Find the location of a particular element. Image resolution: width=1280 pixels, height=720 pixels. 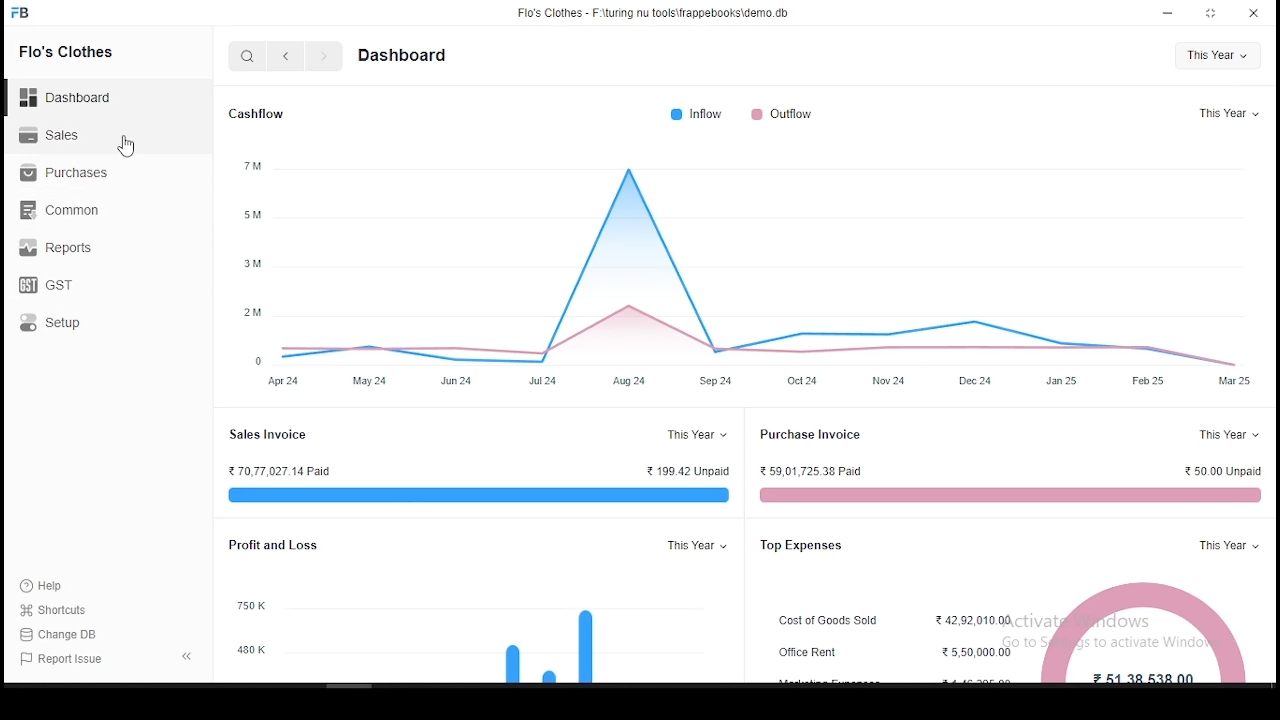

MAR 25 is located at coordinates (1233, 382).